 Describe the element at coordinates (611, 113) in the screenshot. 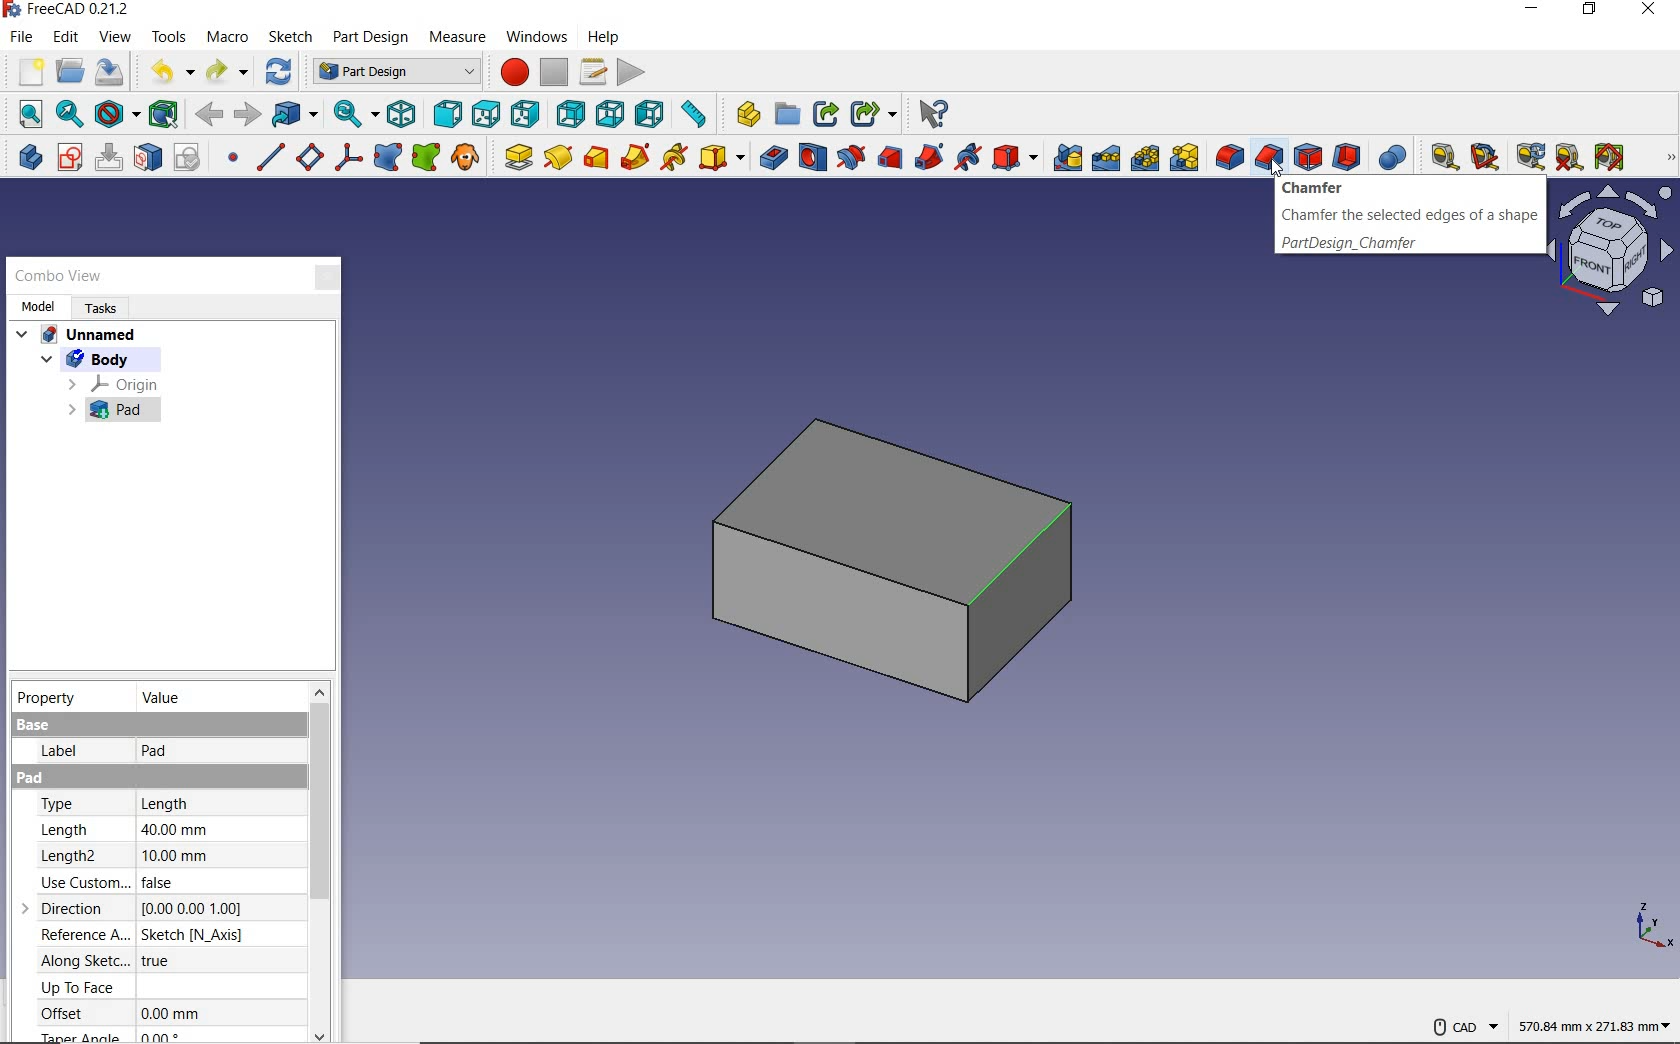

I see `bottom` at that location.